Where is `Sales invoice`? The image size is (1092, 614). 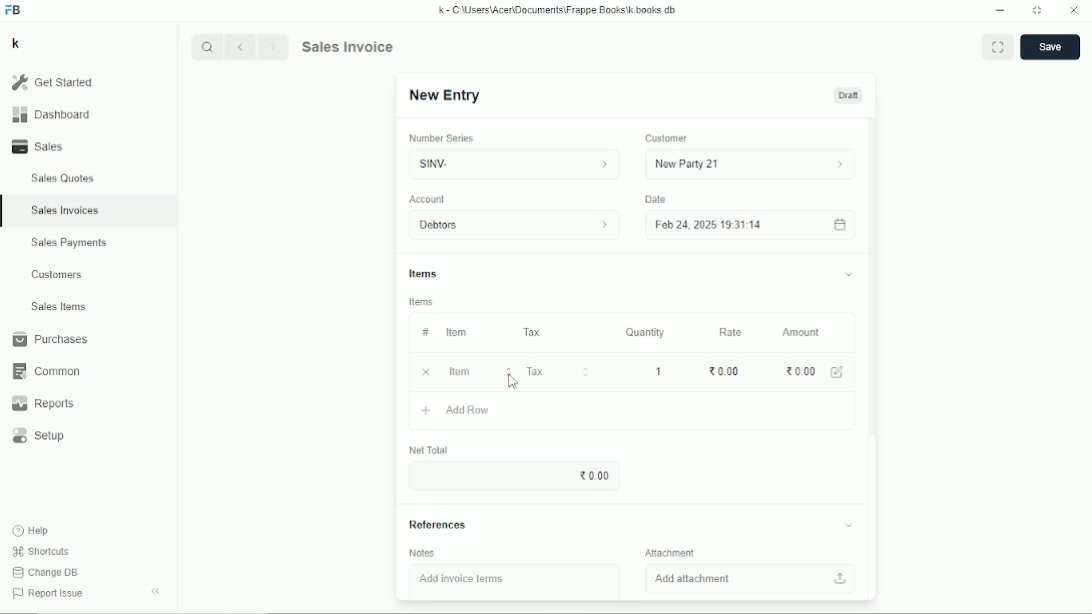
Sales invoice is located at coordinates (347, 46).